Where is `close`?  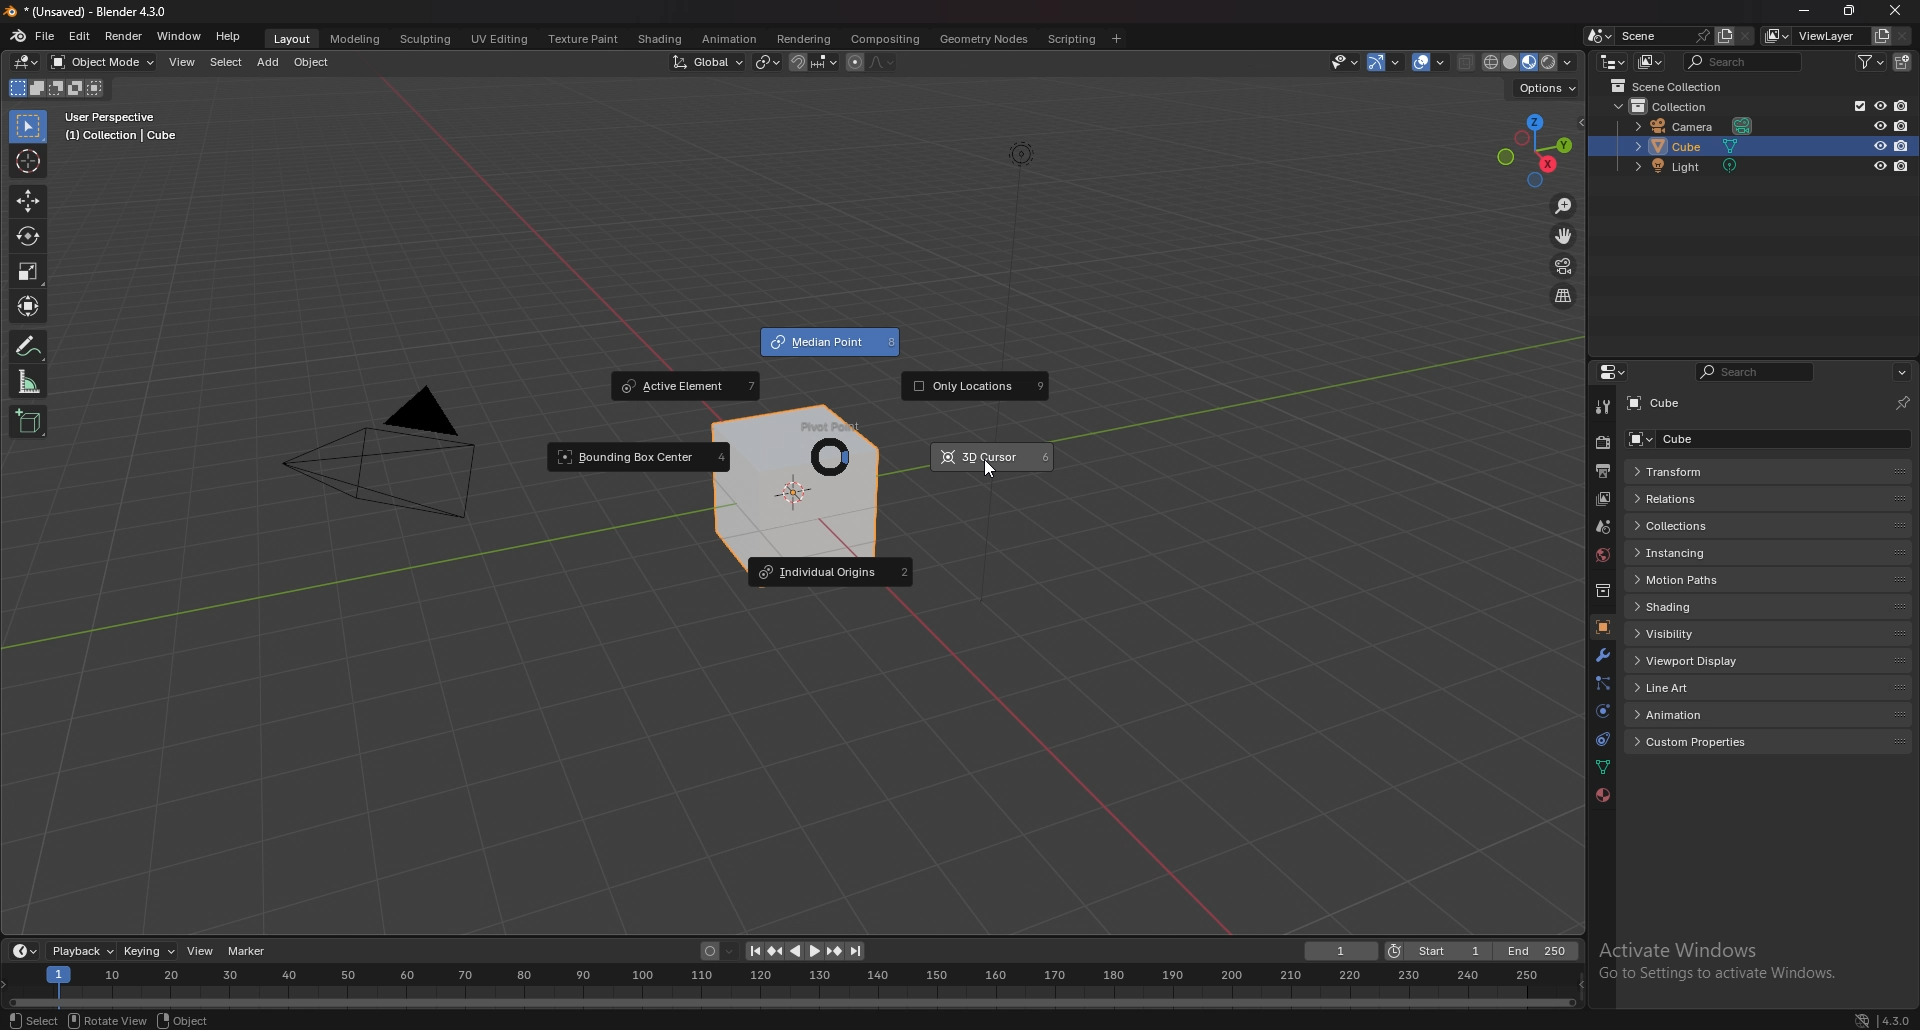
close is located at coordinates (1898, 10).